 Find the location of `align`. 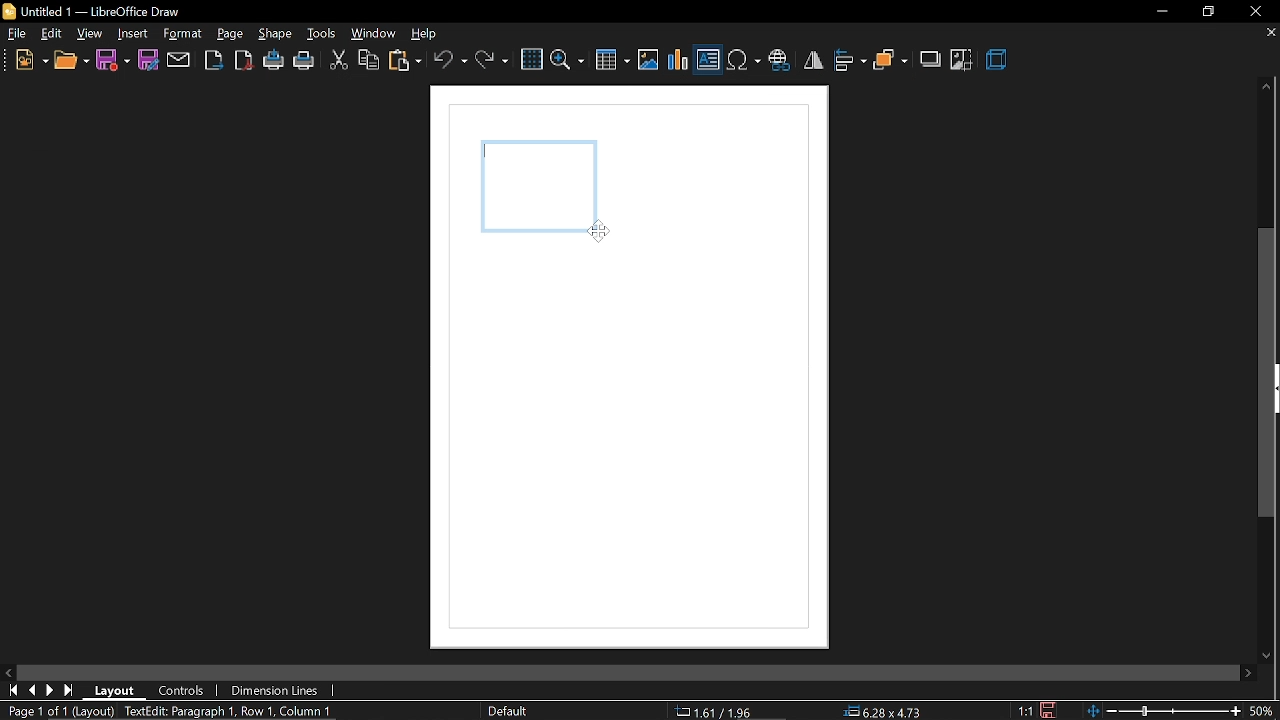

align is located at coordinates (850, 60).